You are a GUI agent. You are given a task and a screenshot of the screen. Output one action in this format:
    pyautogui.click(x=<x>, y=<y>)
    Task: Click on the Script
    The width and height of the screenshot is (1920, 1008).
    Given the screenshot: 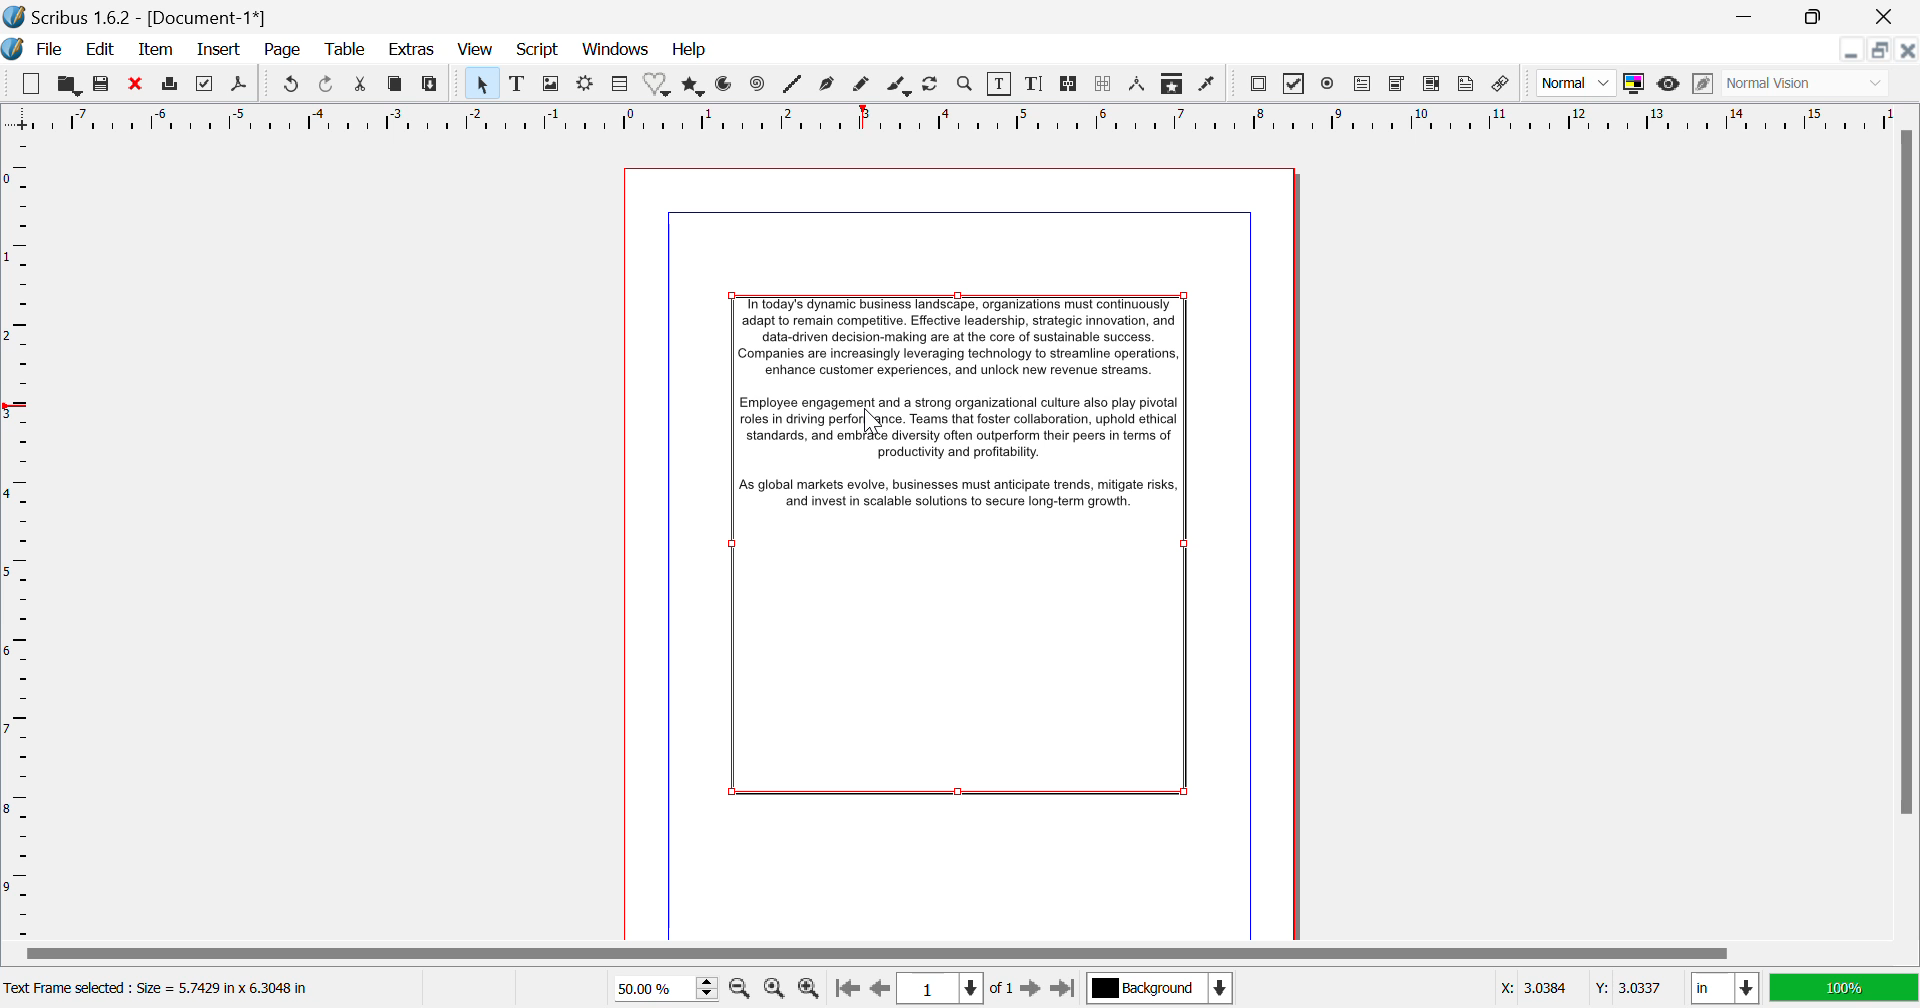 What is the action you would take?
    pyautogui.click(x=536, y=51)
    